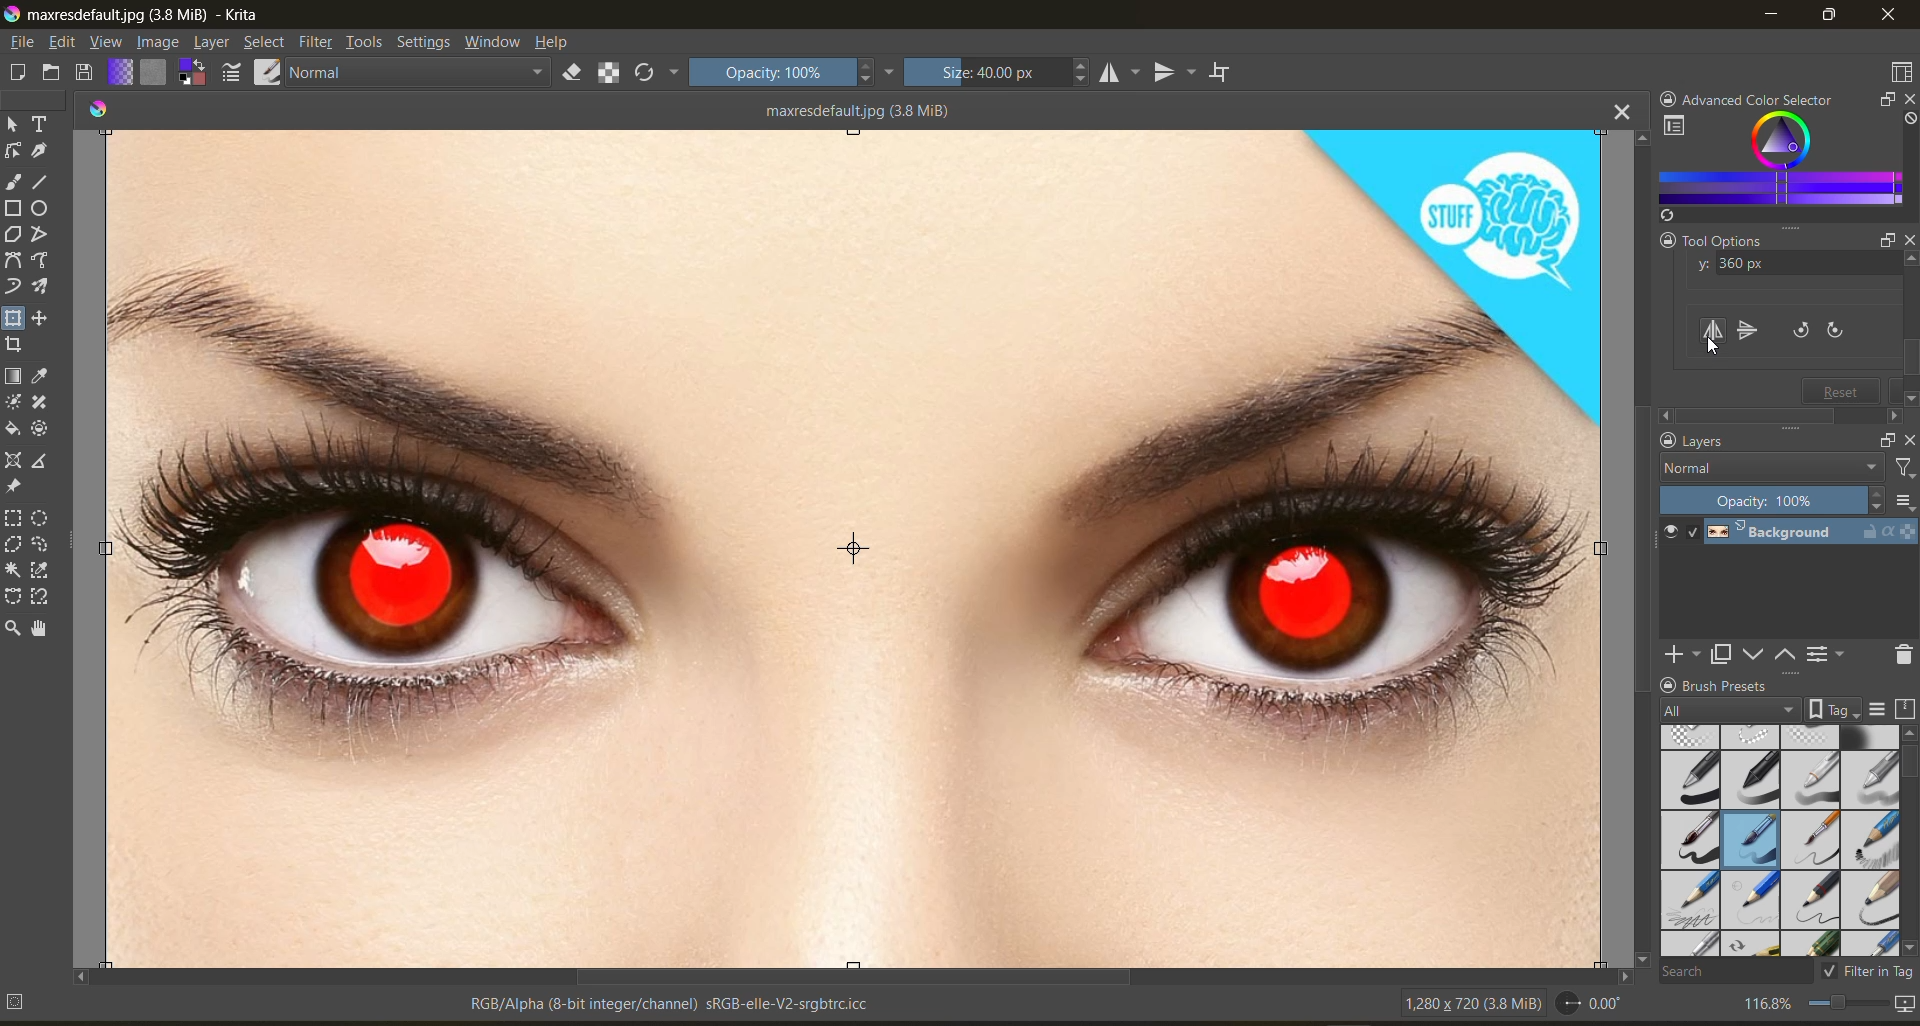  I want to click on tool, so click(12, 460).